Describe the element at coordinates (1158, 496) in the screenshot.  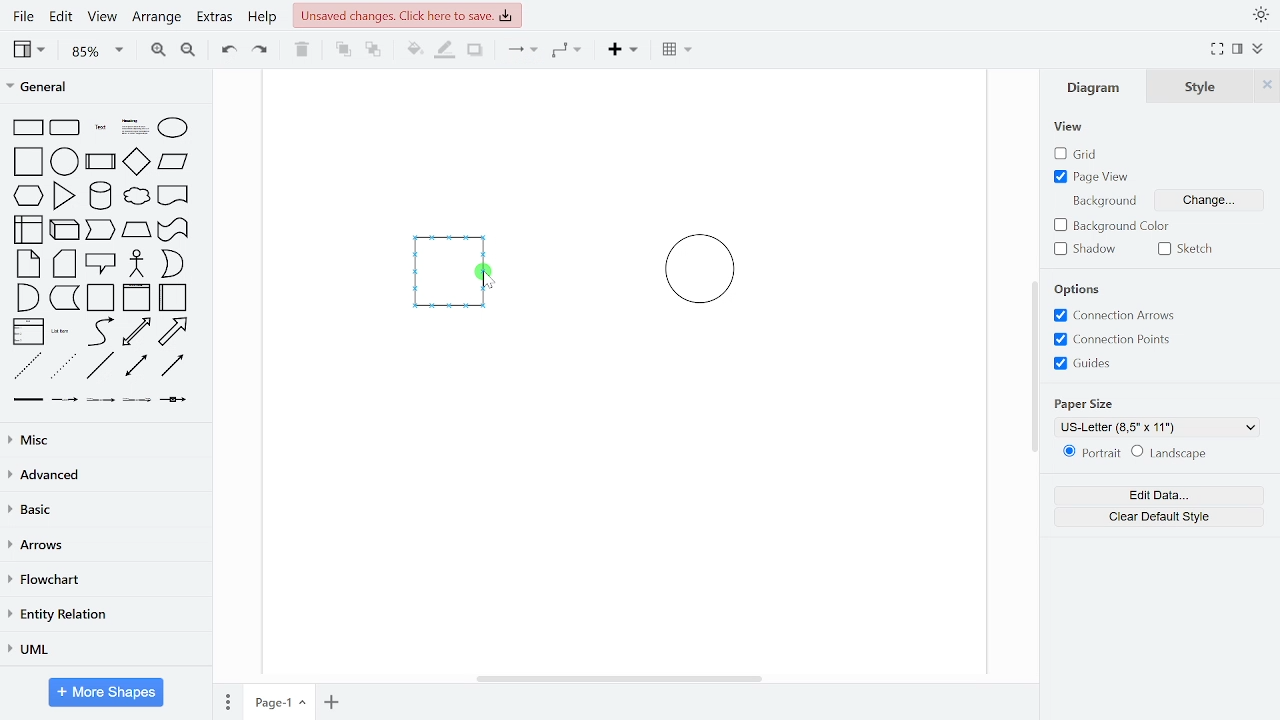
I see `edit data` at that location.